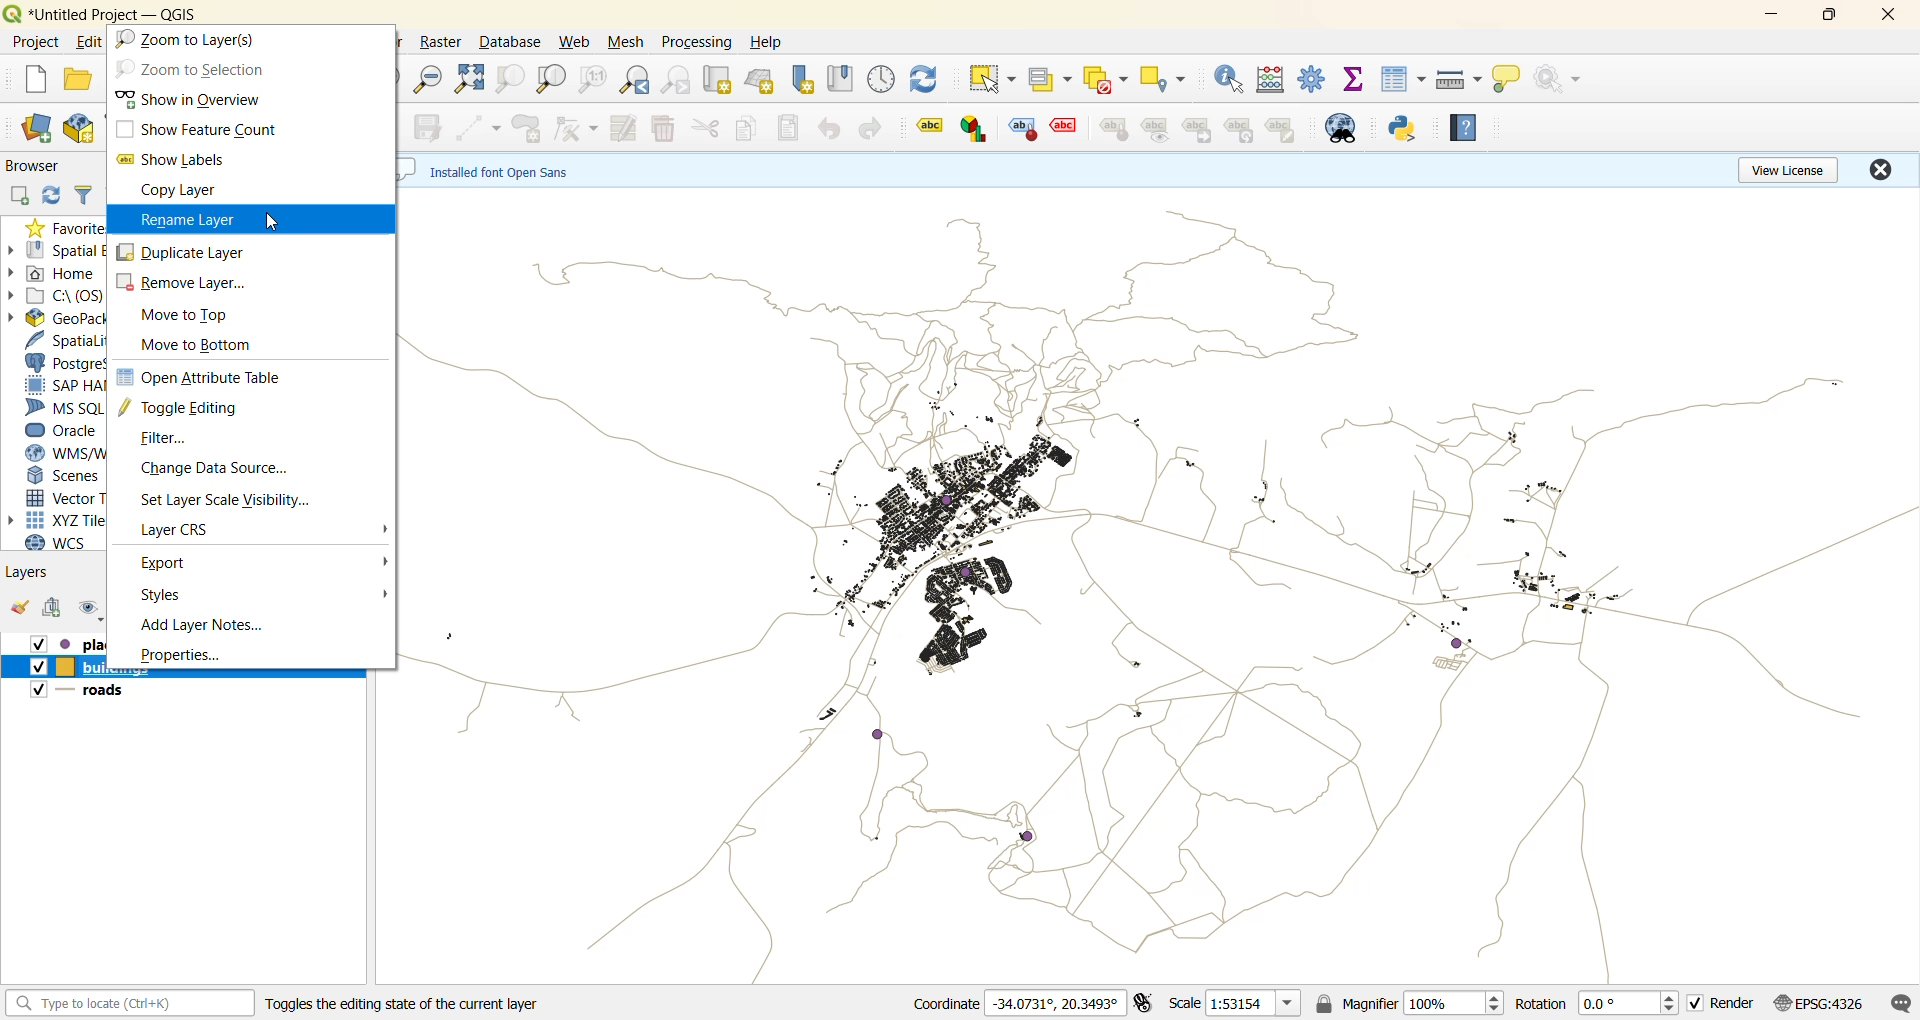  What do you see at coordinates (549, 79) in the screenshot?
I see `zoom layer` at bounding box center [549, 79].